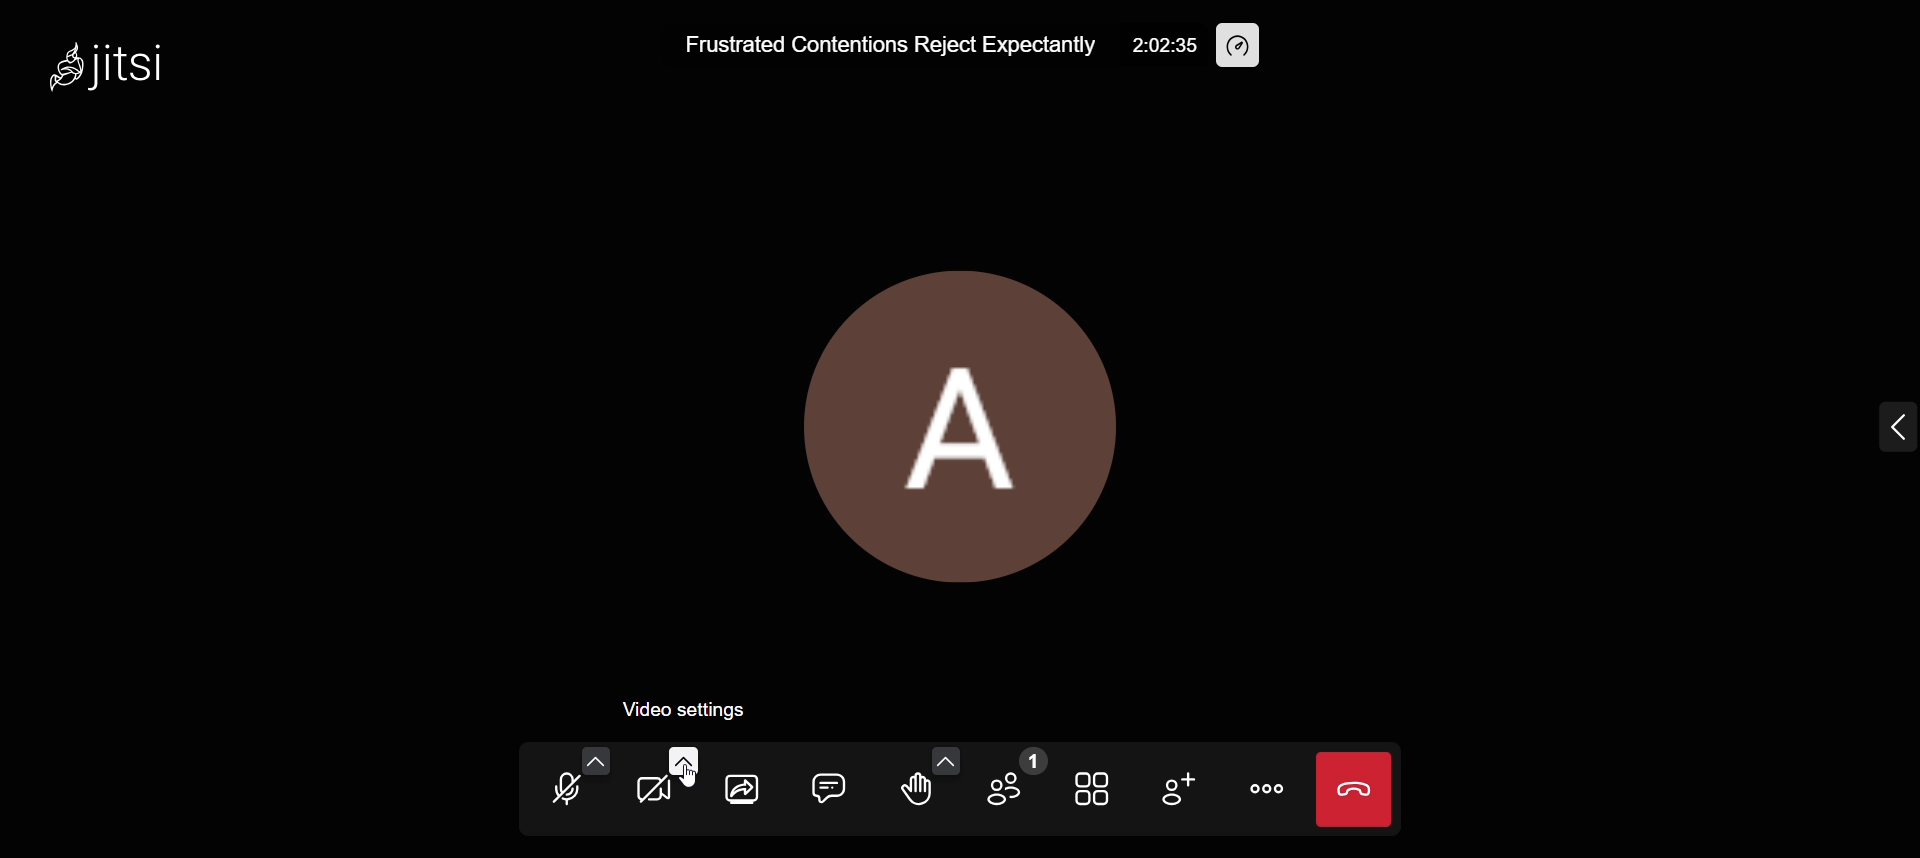  Describe the element at coordinates (648, 794) in the screenshot. I see `start camera` at that location.